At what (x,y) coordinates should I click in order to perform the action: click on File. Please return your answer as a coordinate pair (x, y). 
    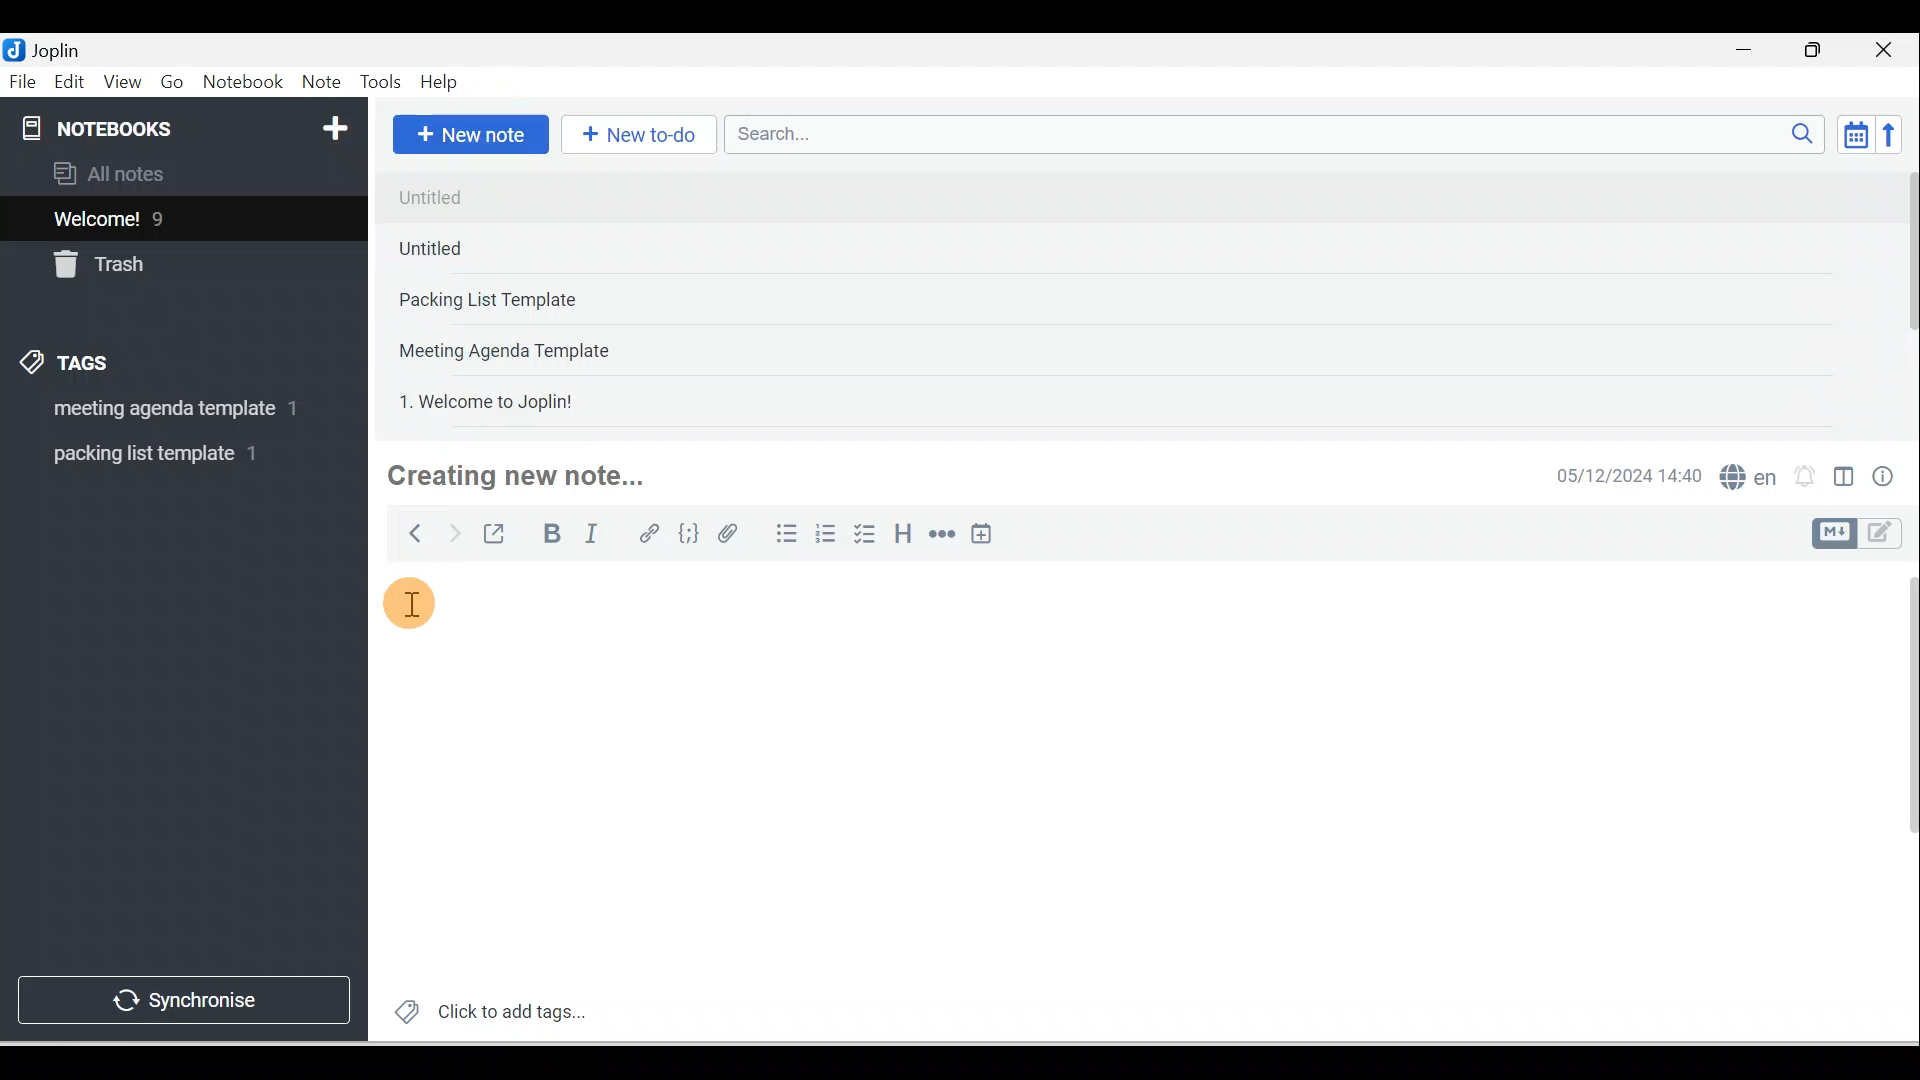
    Looking at the image, I should click on (24, 80).